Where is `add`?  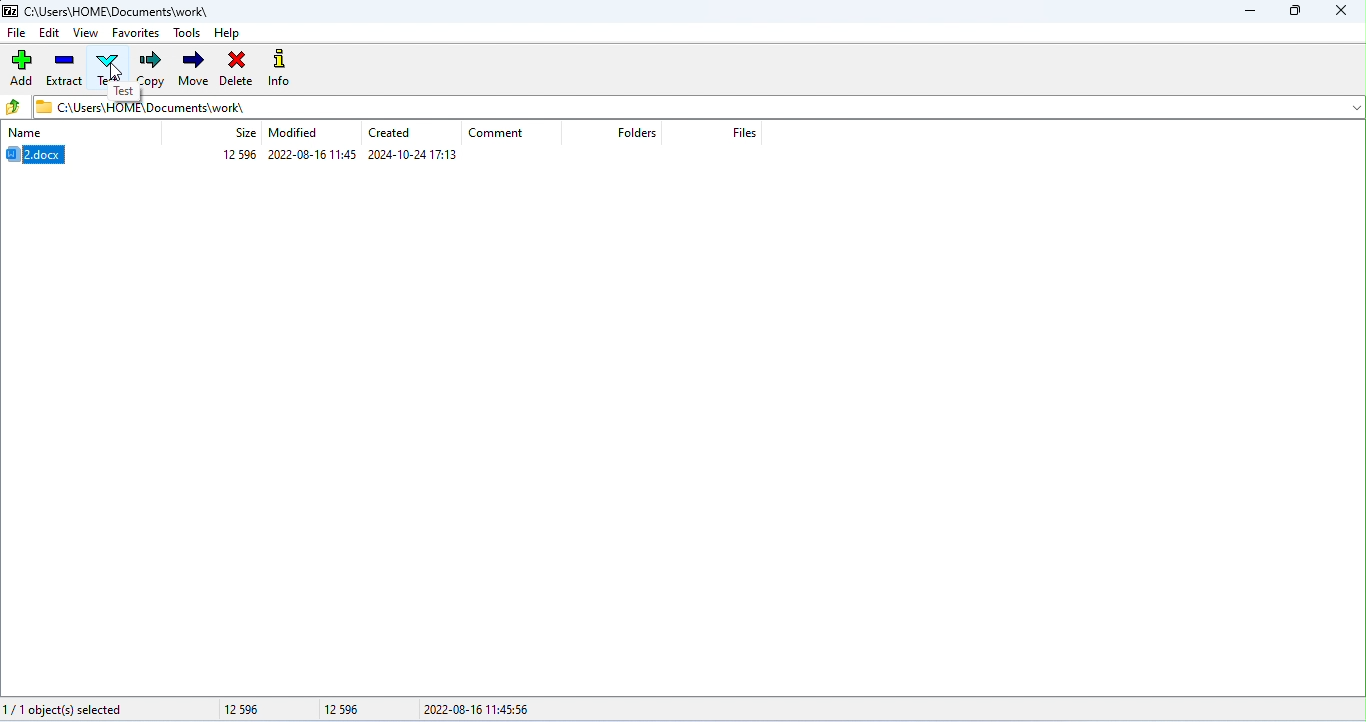
add is located at coordinates (20, 69).